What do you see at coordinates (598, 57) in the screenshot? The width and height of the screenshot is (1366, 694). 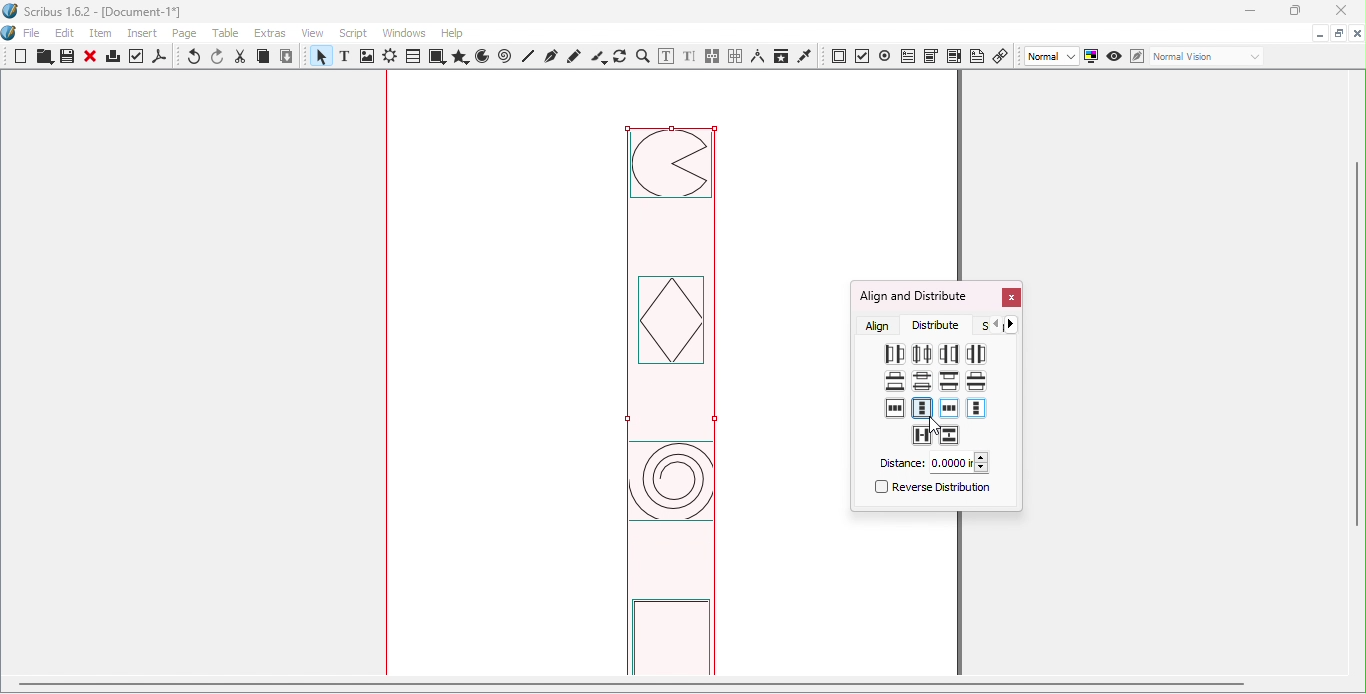 I see `Calligraphic line` at bounding box center [598, 57].